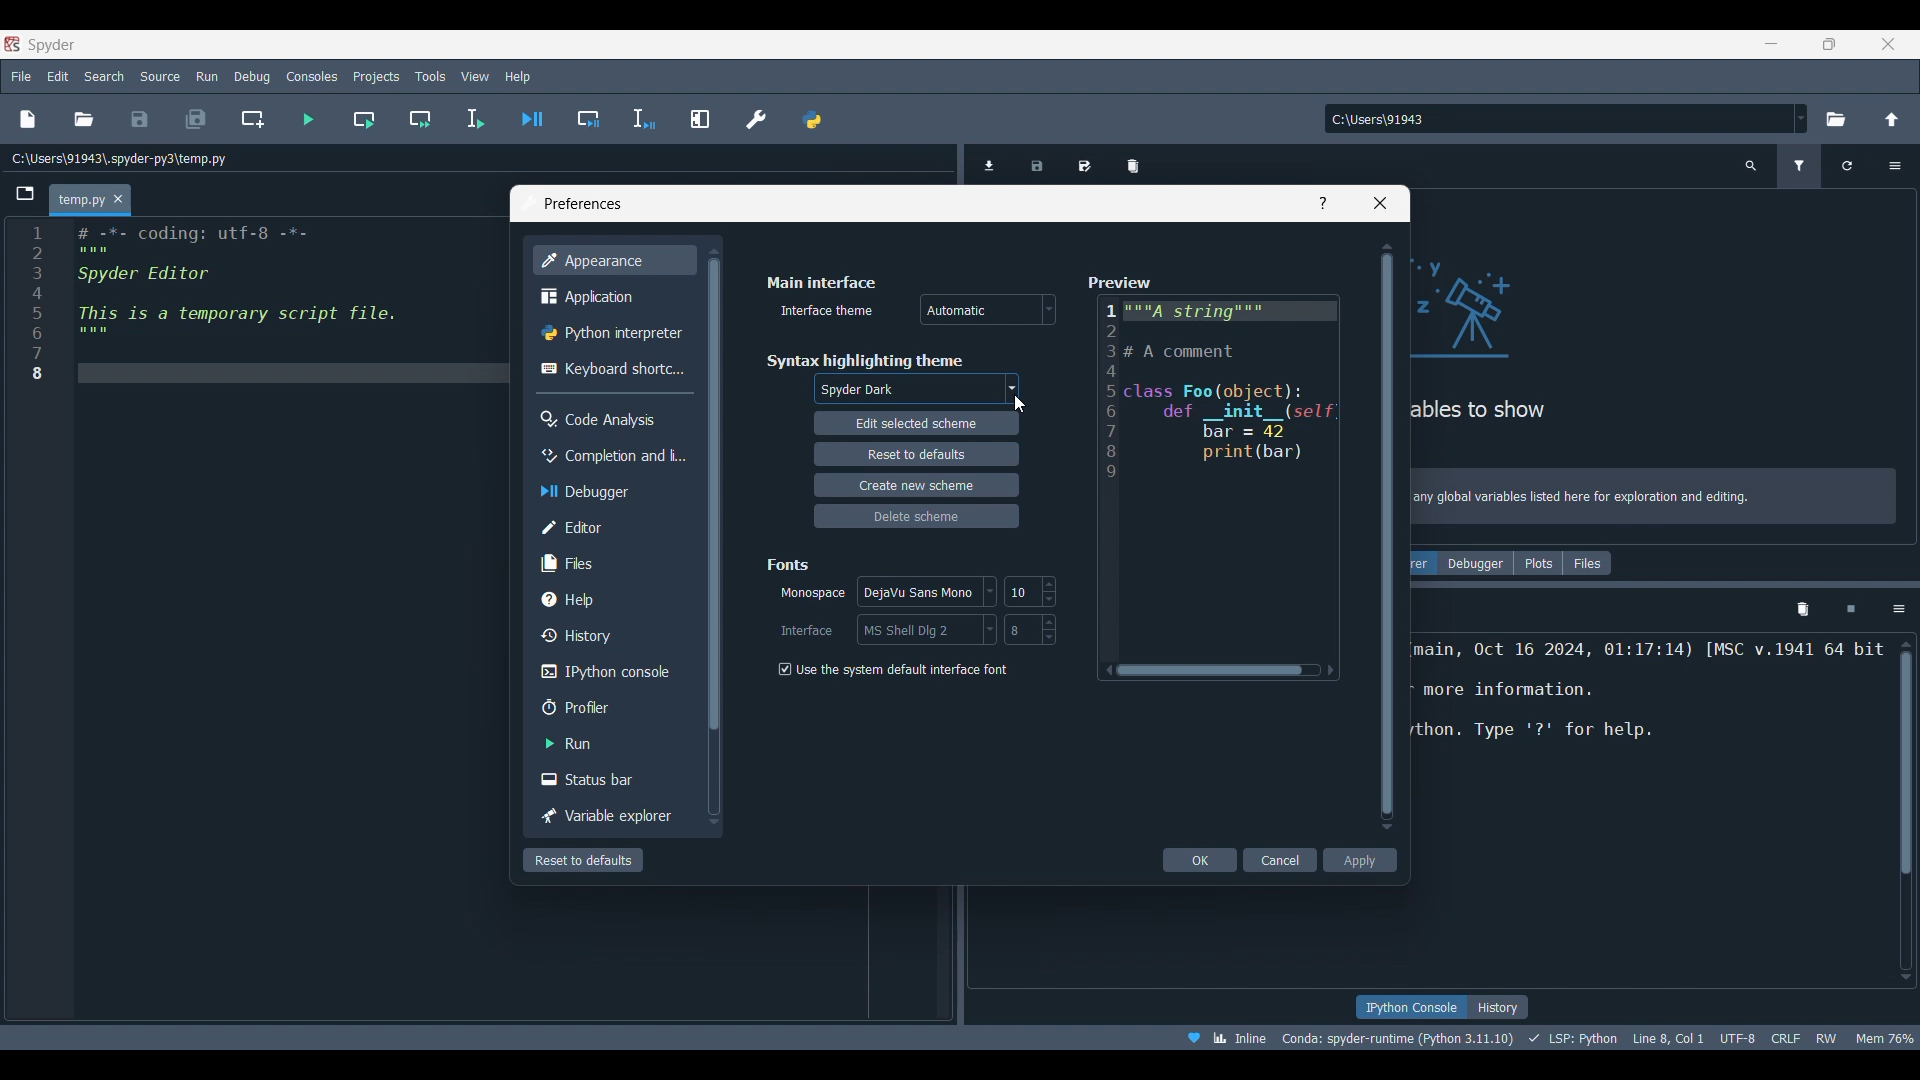 Image resolution: width=1920 pixels, height=1080 pixels. I want to click on Save file, so click(141, 119).